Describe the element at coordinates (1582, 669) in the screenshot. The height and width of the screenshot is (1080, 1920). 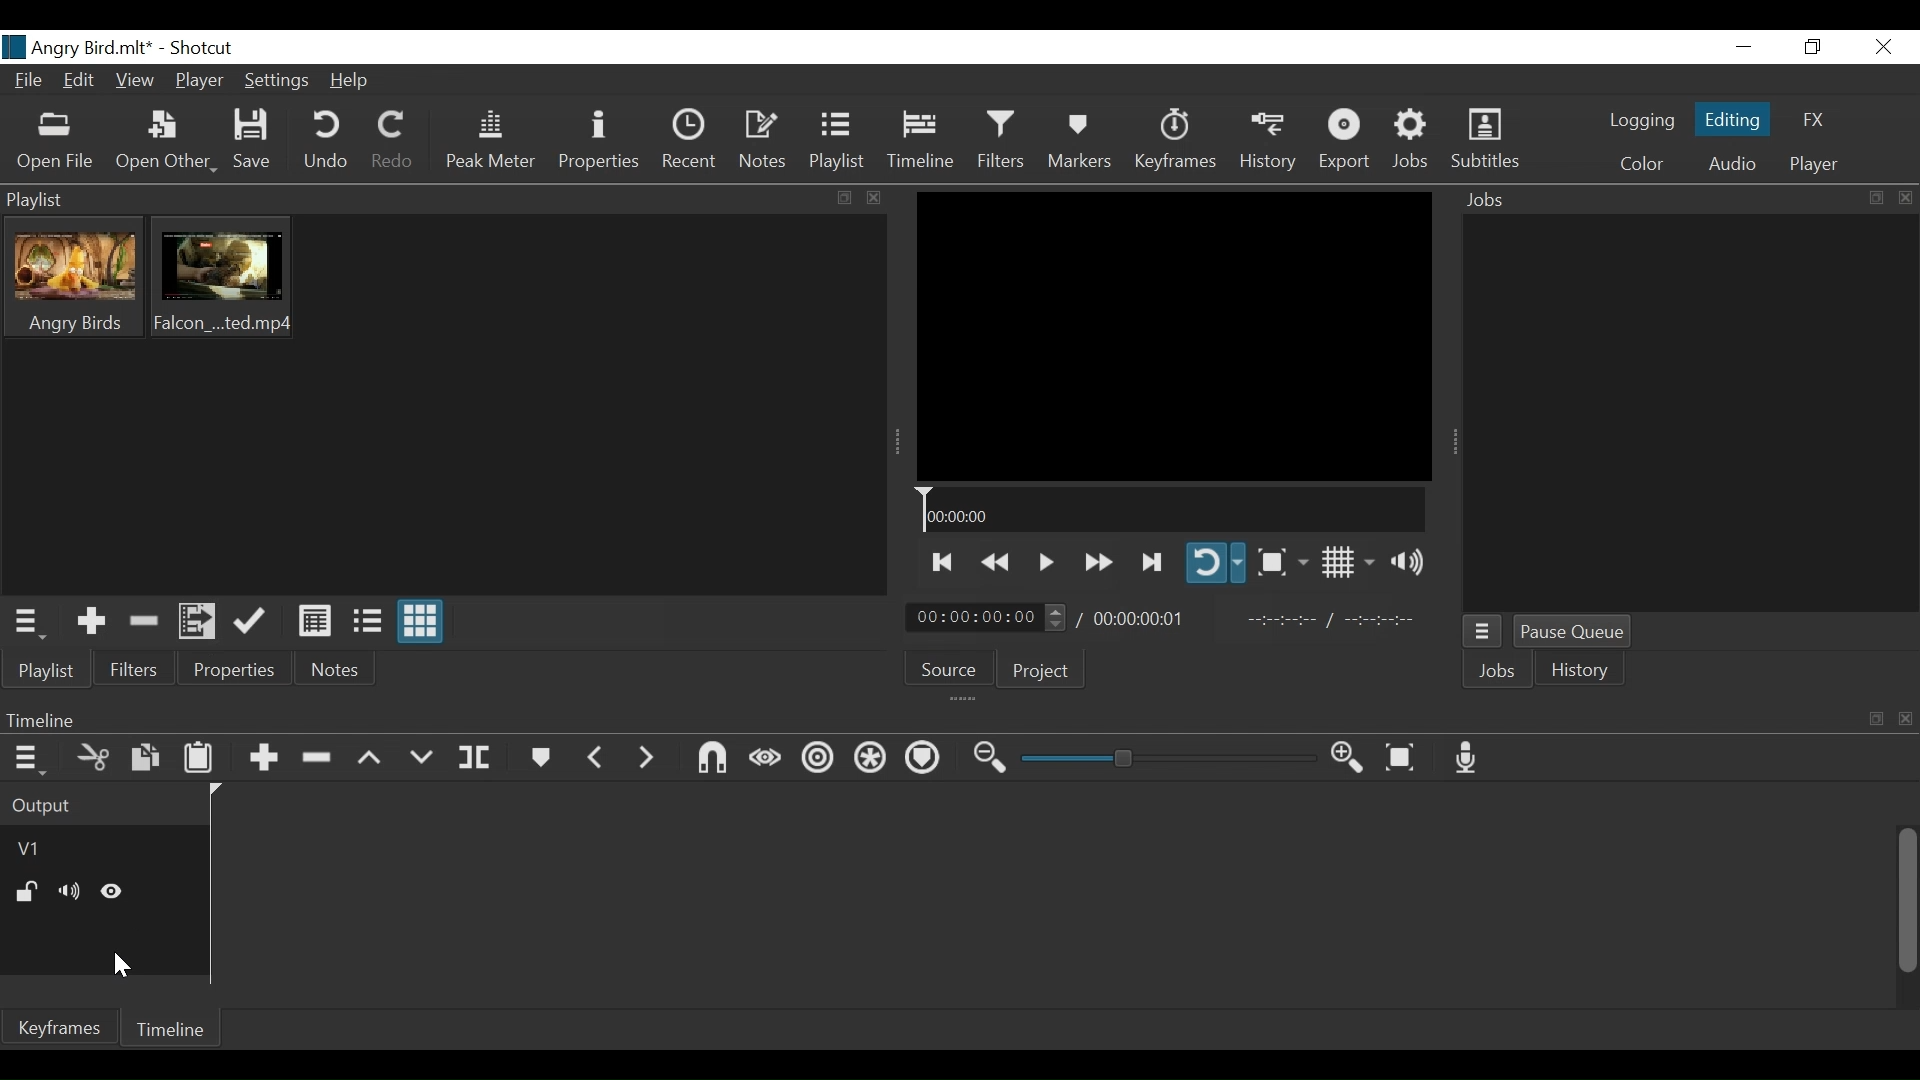
I see `istory` at that location.